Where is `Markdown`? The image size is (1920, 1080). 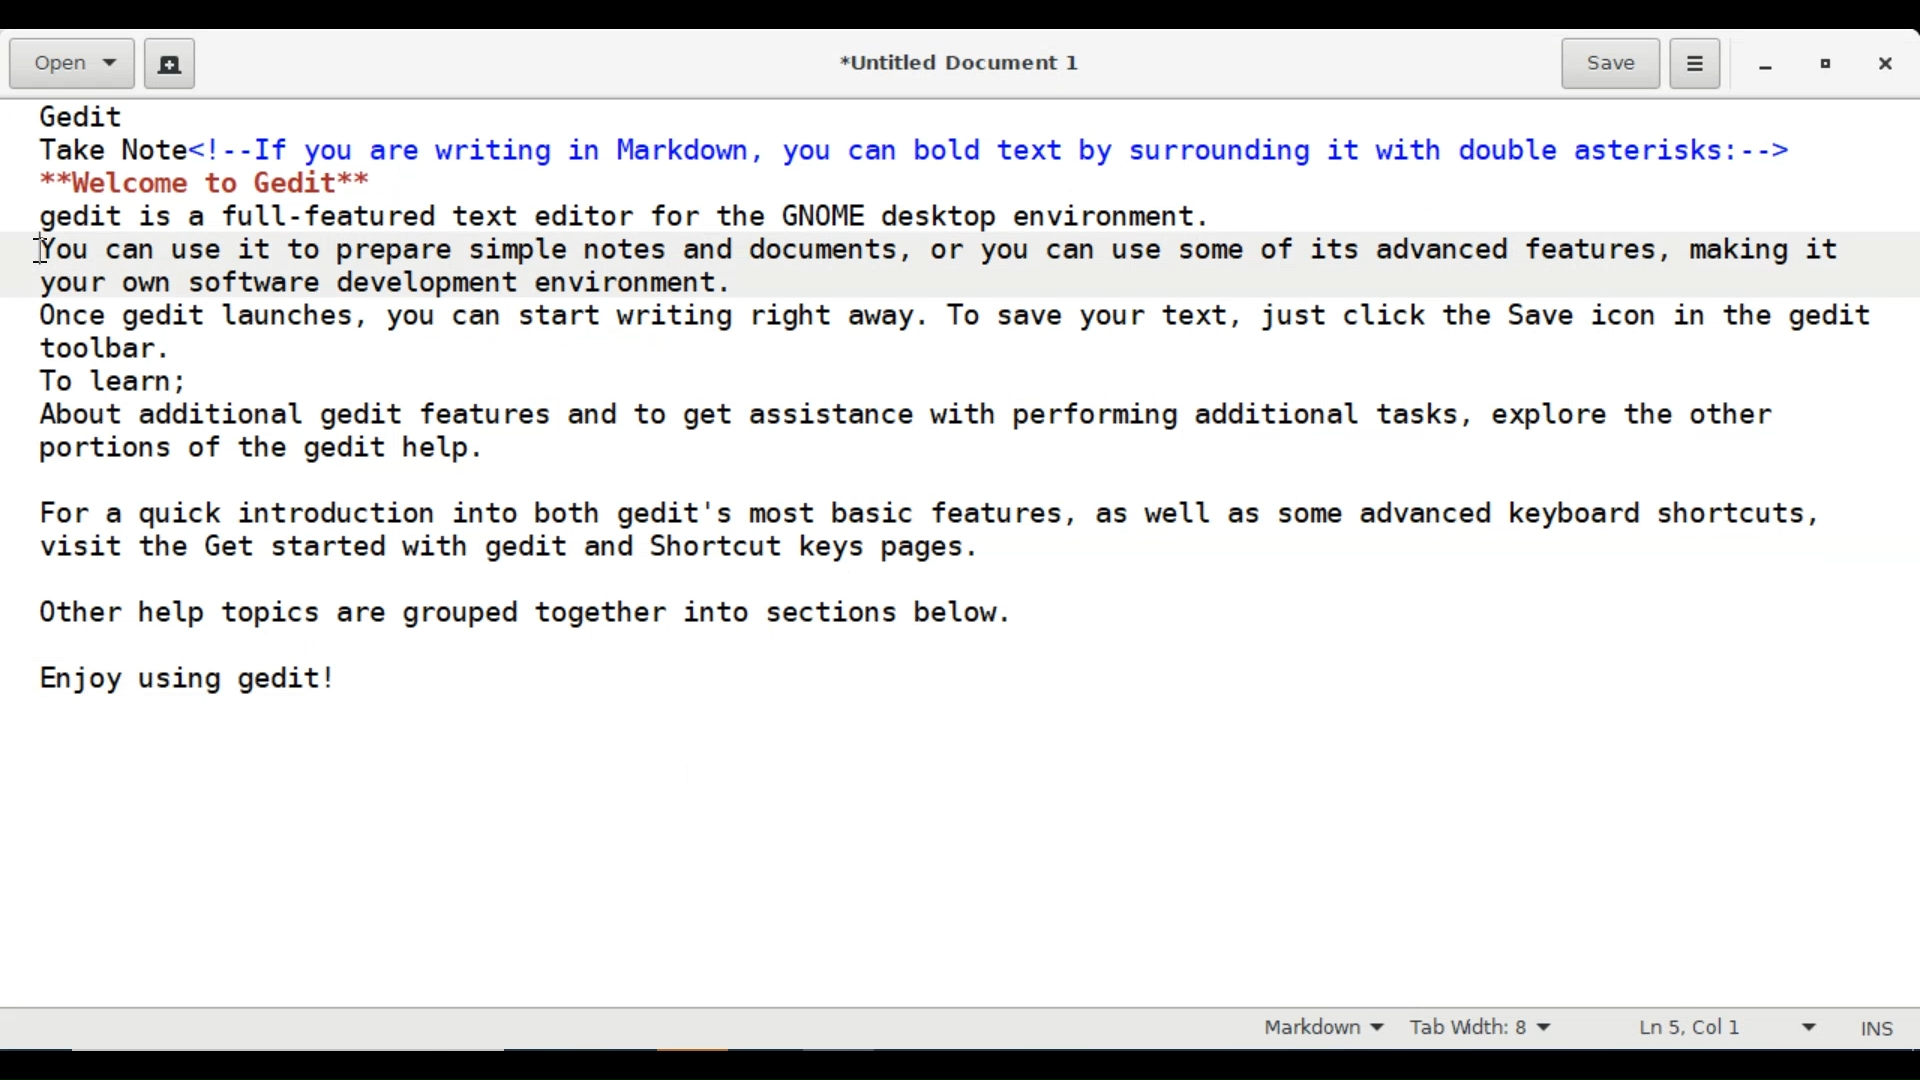 Markdown is located at coordinates (1318, 1029).